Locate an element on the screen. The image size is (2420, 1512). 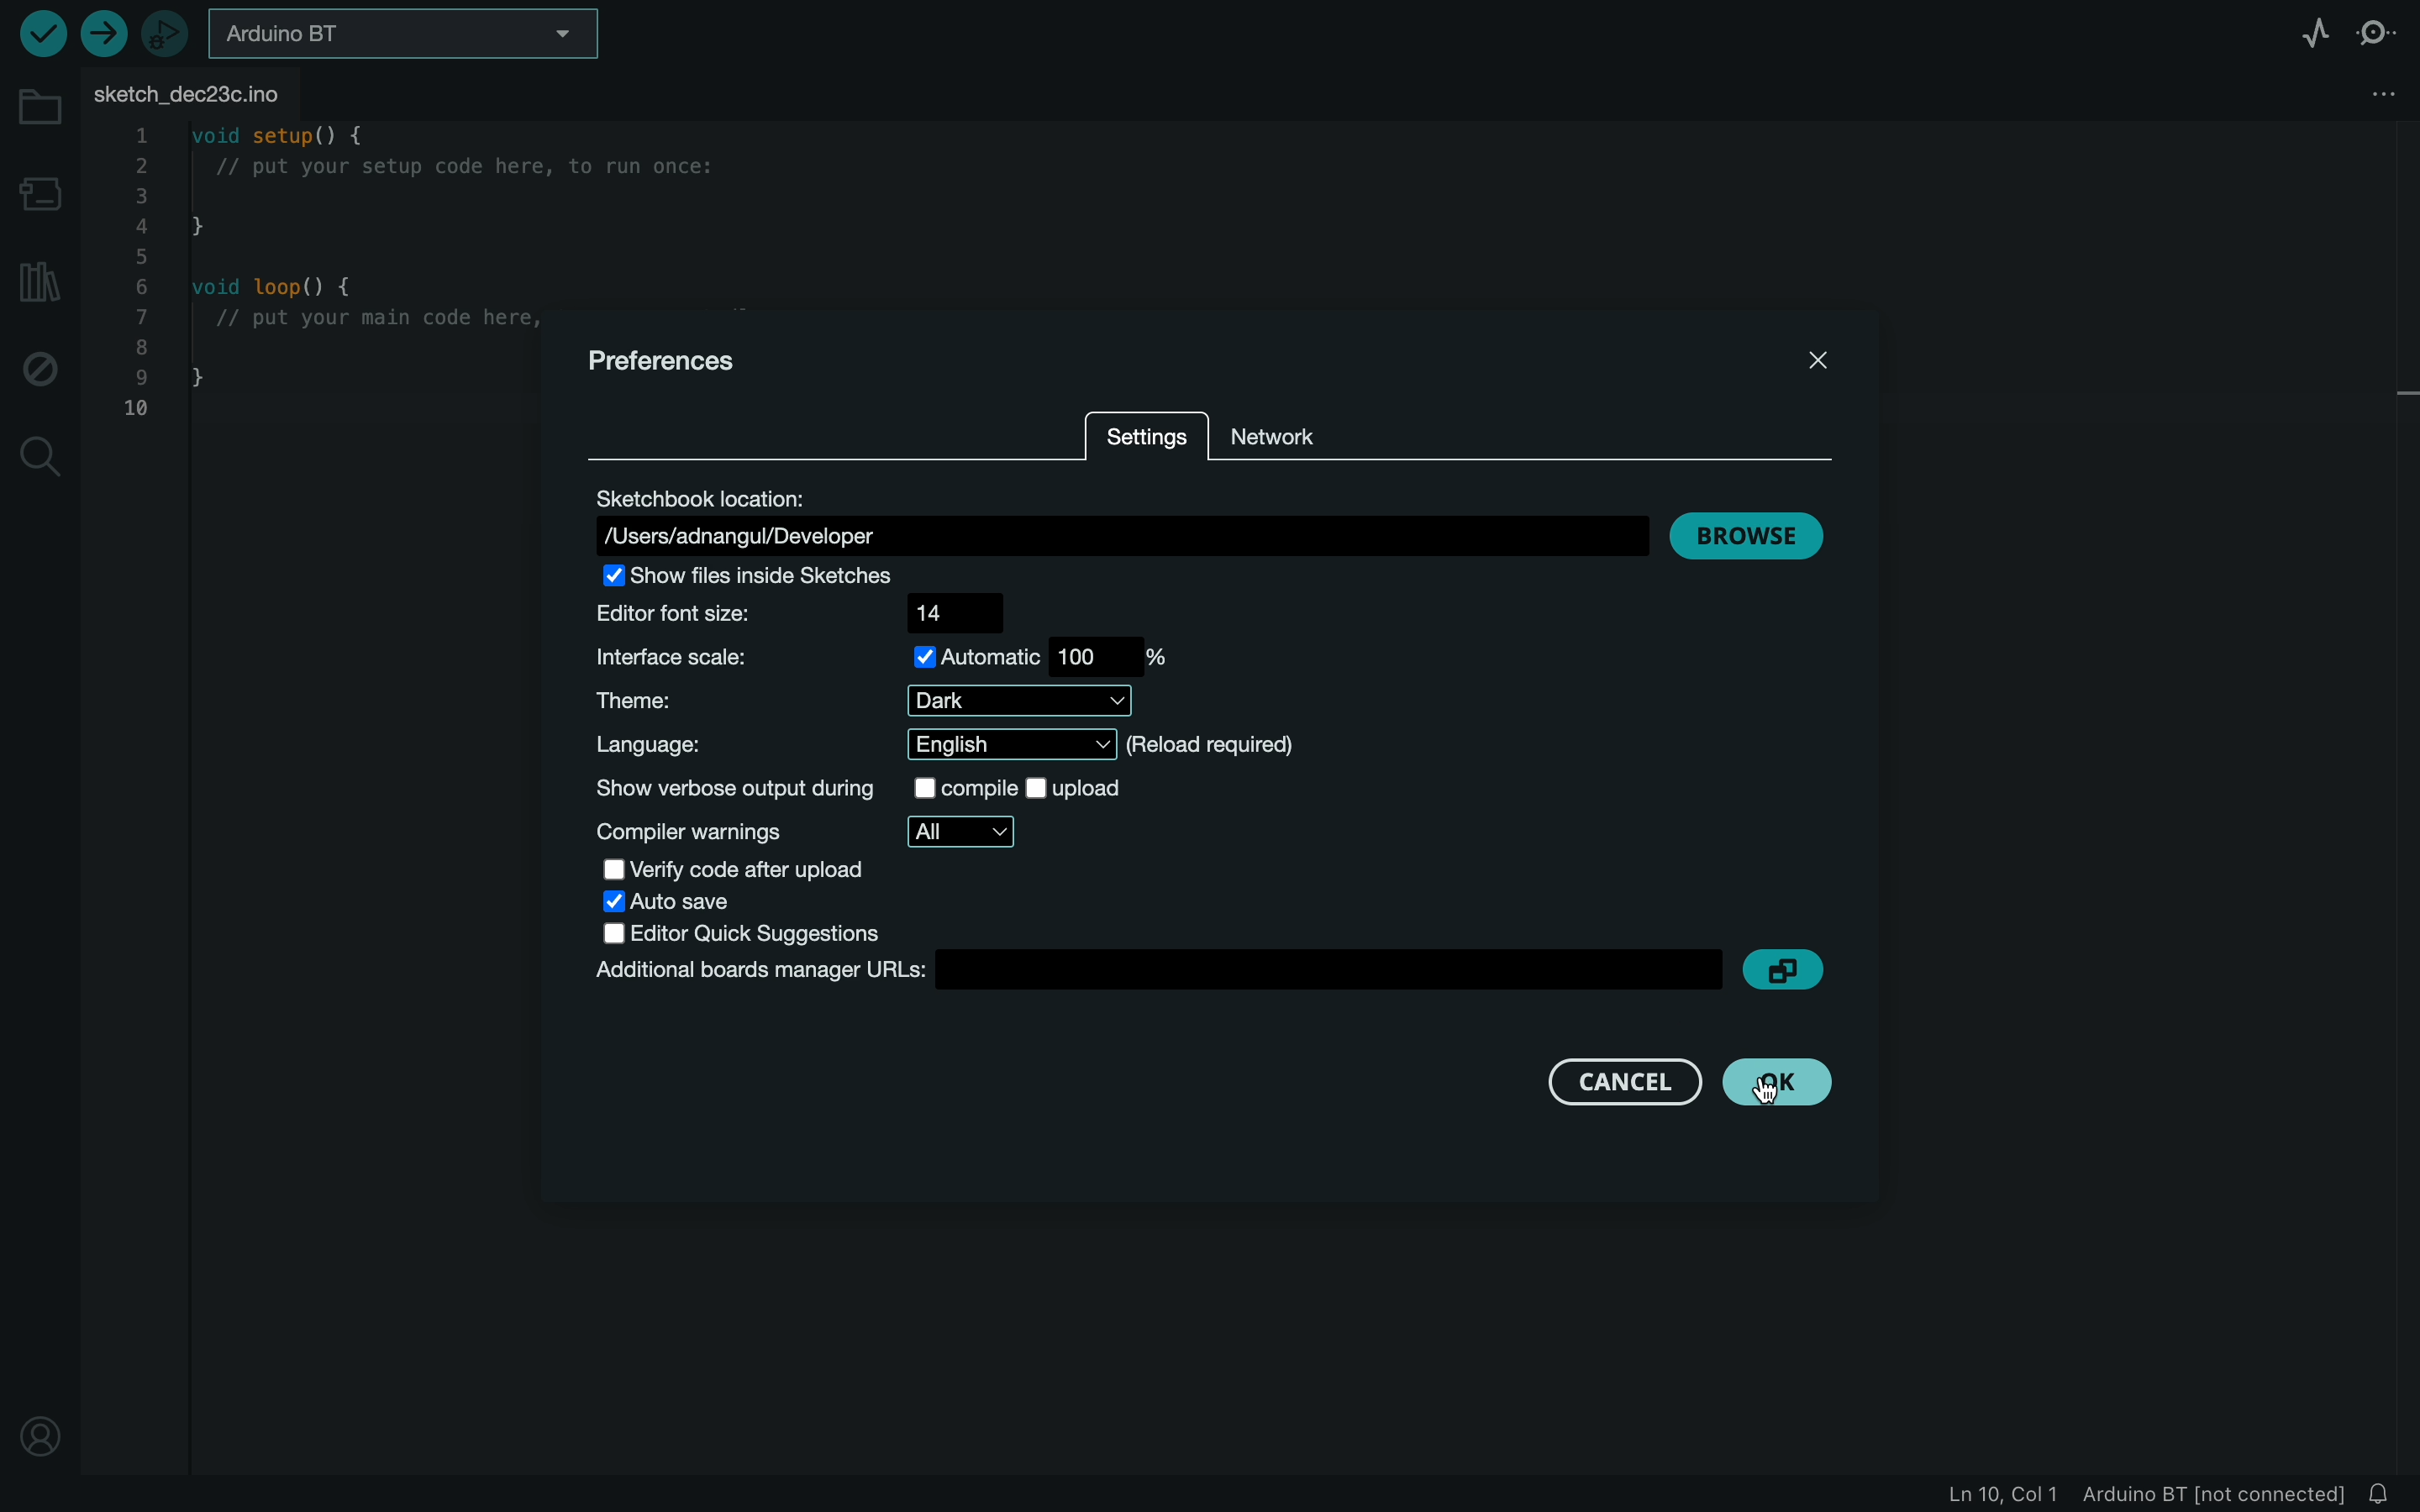
font size is located at coordinates (708, 615).